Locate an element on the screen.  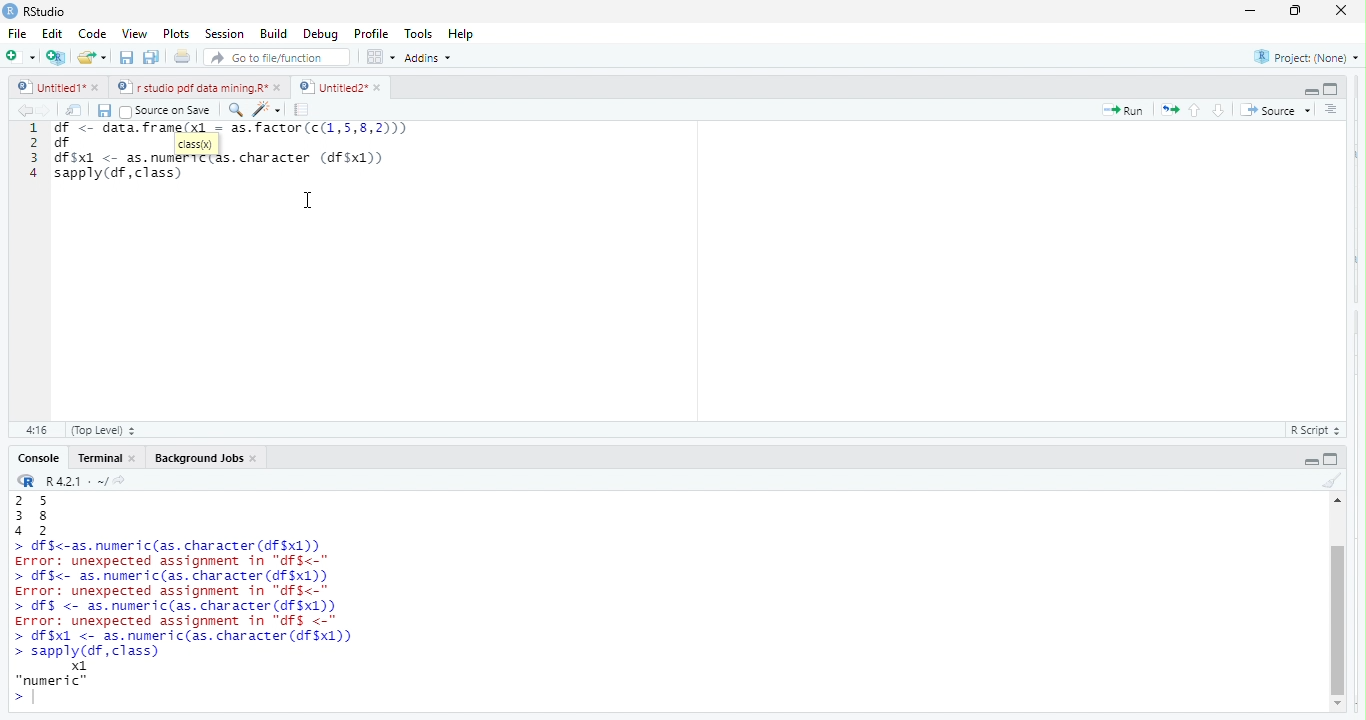
Build is located at coordinates (274, 34).